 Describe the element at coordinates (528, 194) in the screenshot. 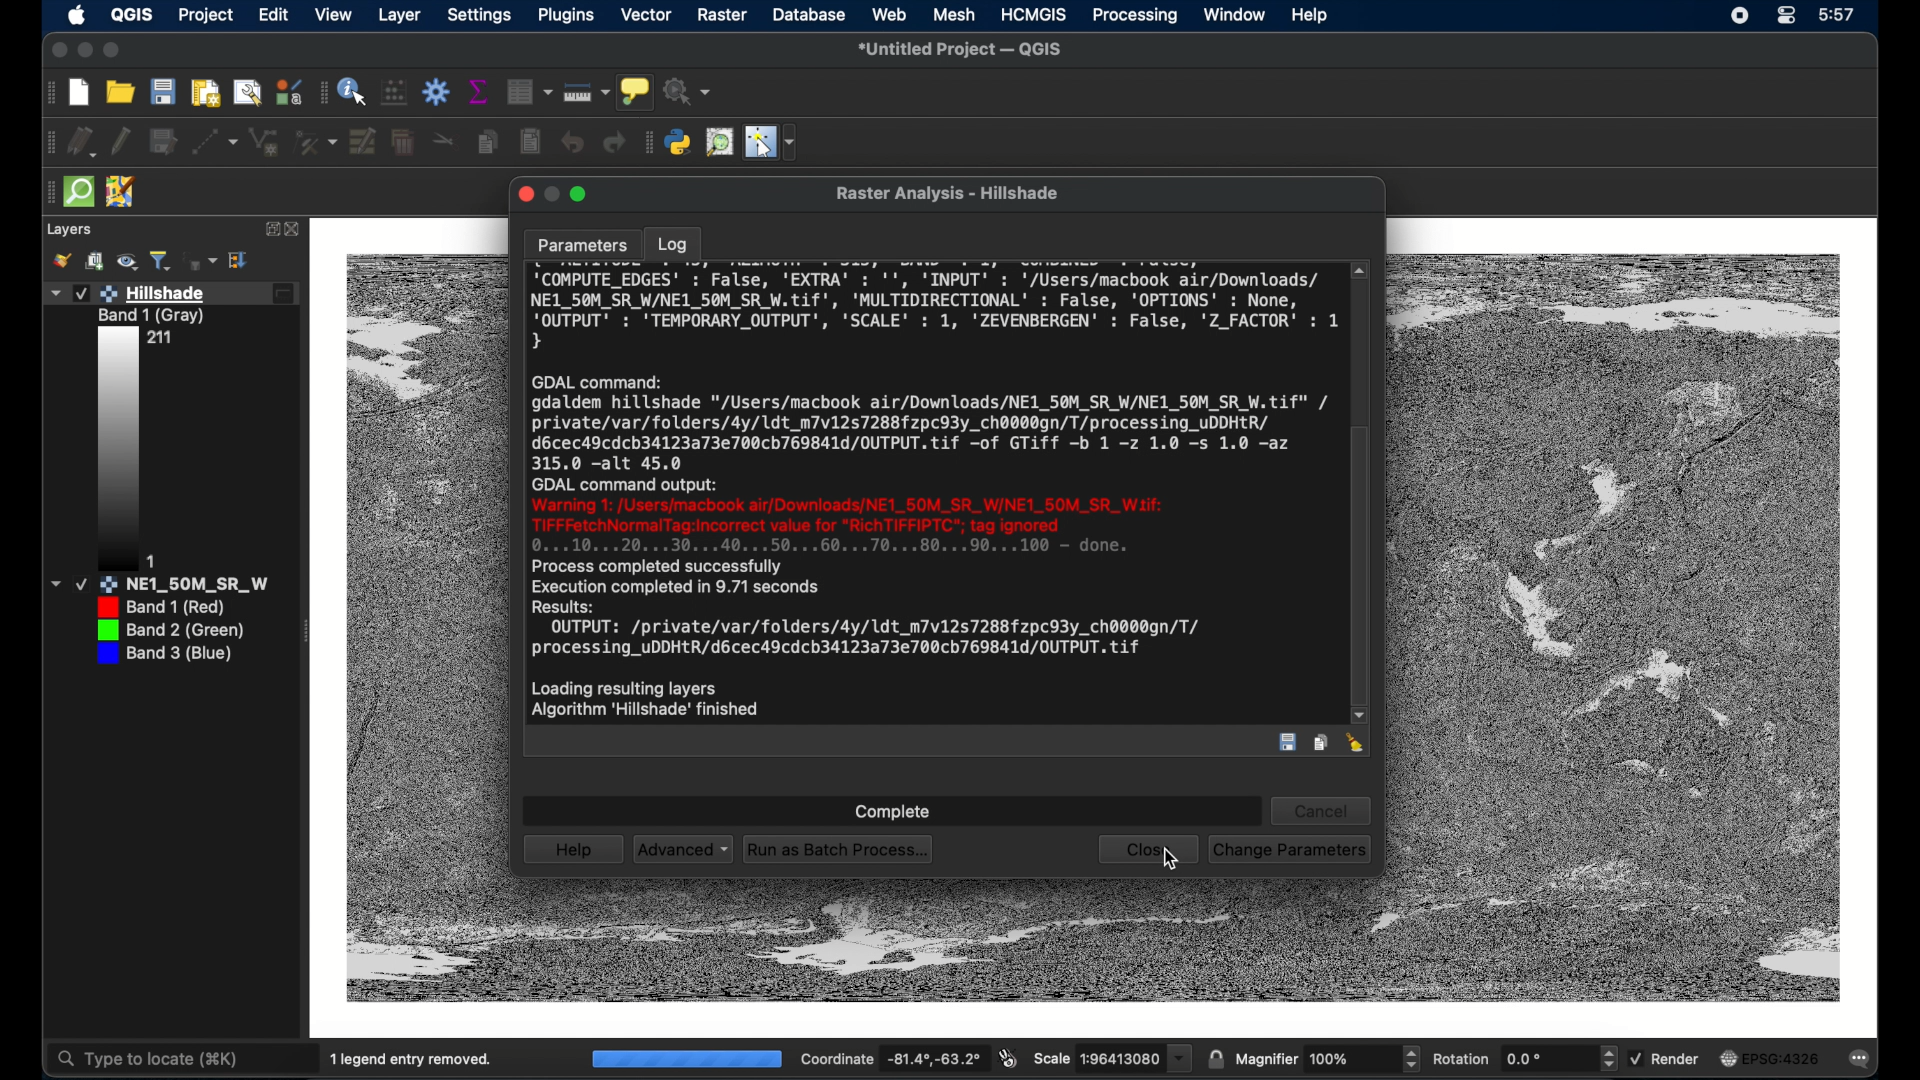

I see `close` at that location.